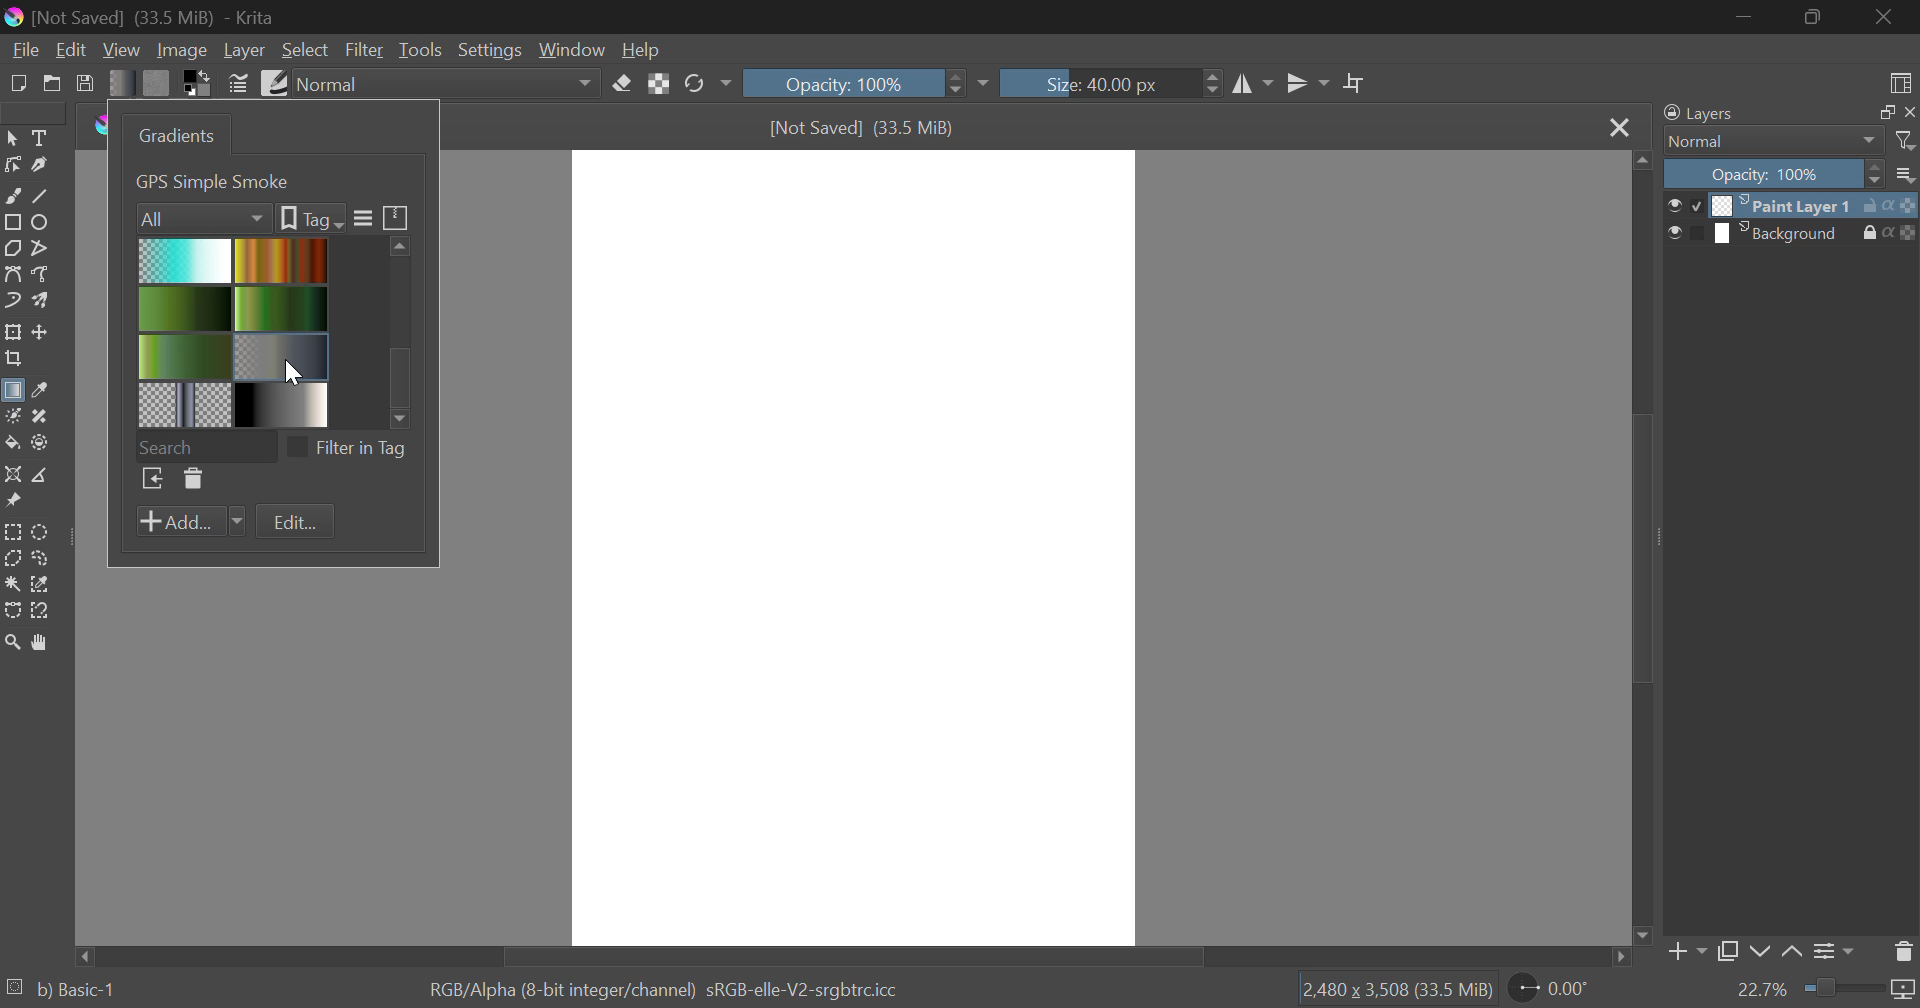 This screenshot has width=1920, height=1008. I want to click on Gradient 1, so click(185, 260).